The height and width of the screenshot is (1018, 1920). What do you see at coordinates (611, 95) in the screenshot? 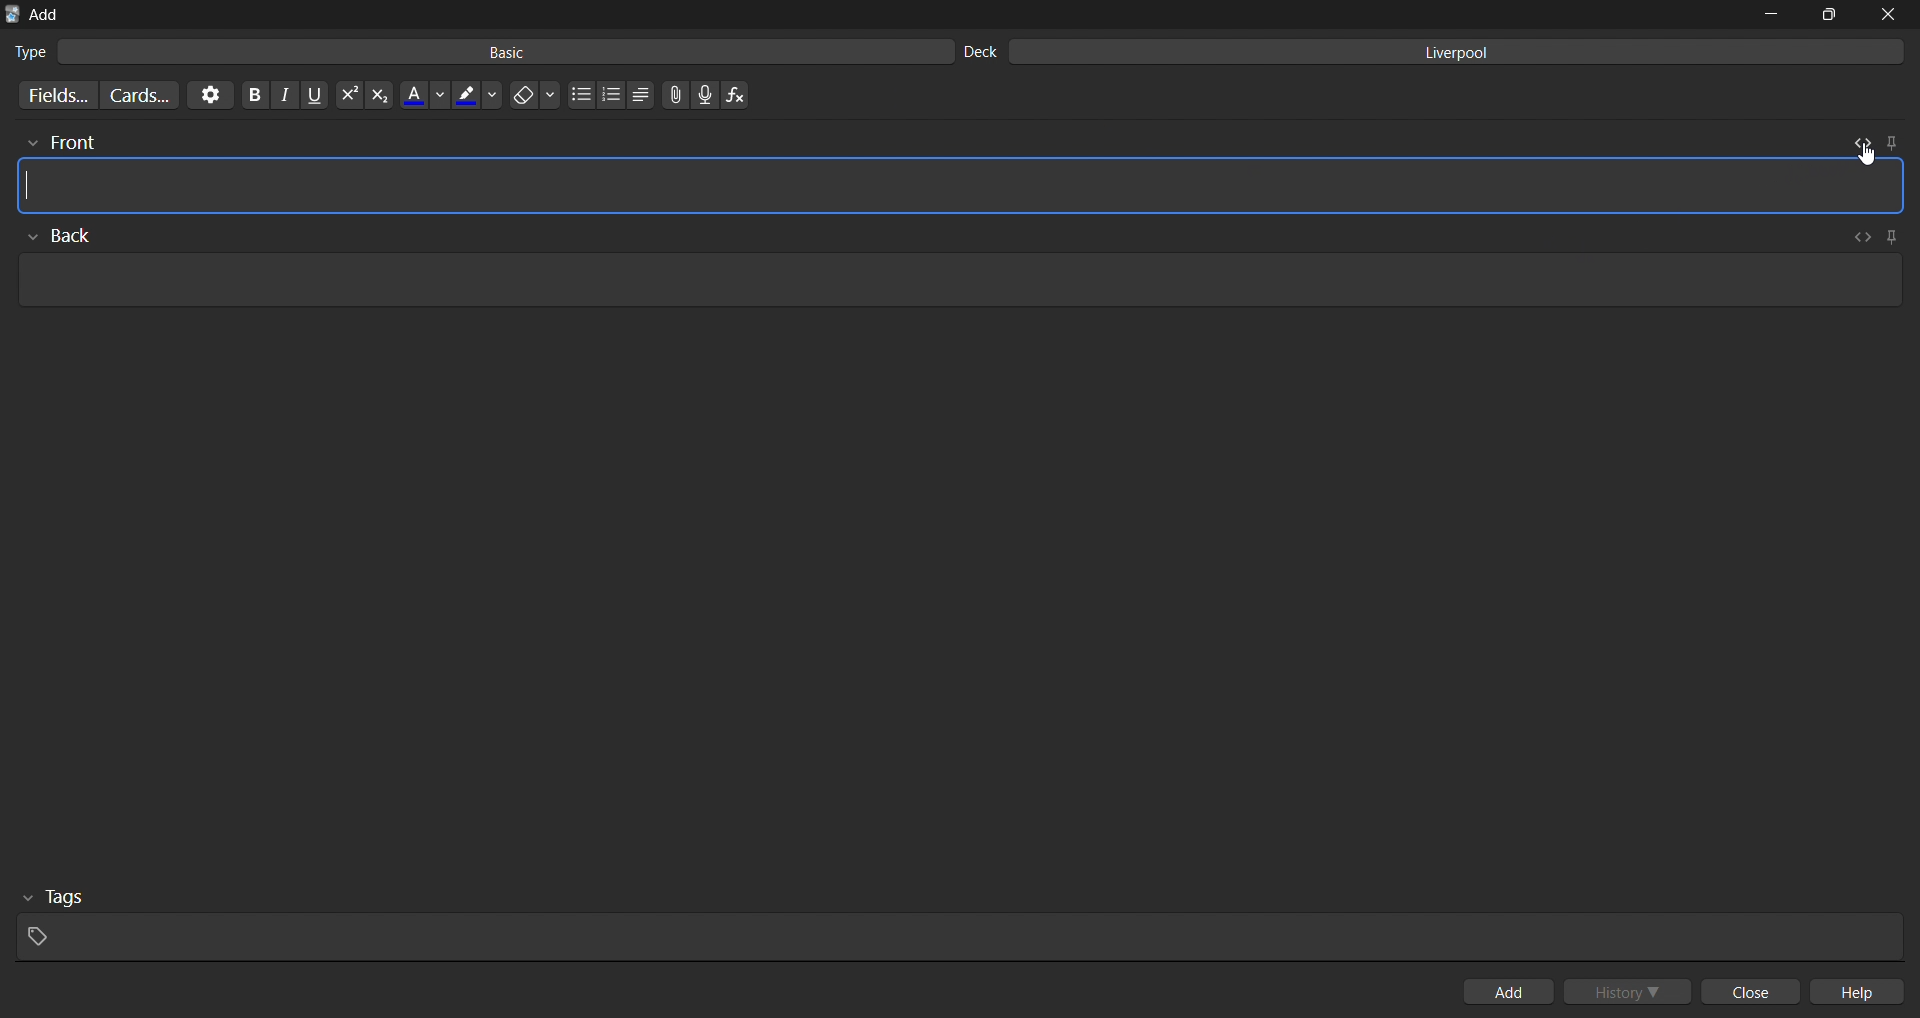
I see `ordered list` at bounding box center [611, 95].